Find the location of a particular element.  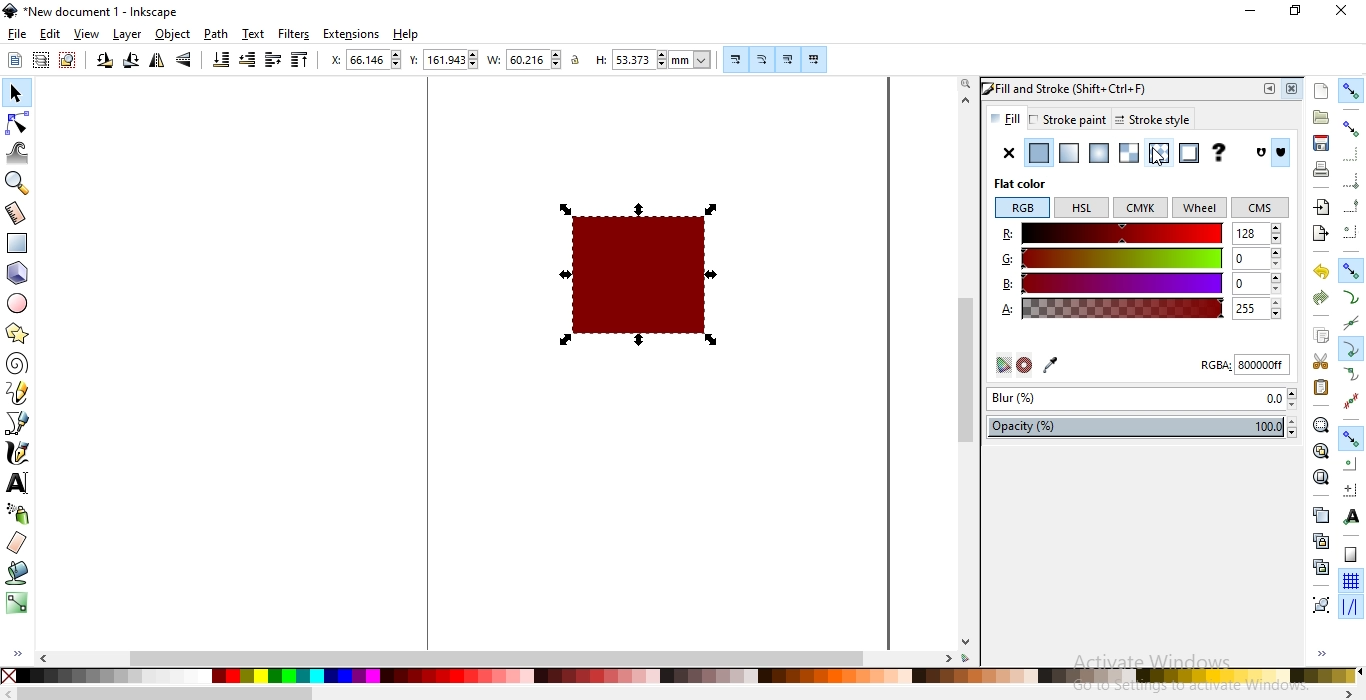

zoom to fit selection is located at coordinates (1321, 424).